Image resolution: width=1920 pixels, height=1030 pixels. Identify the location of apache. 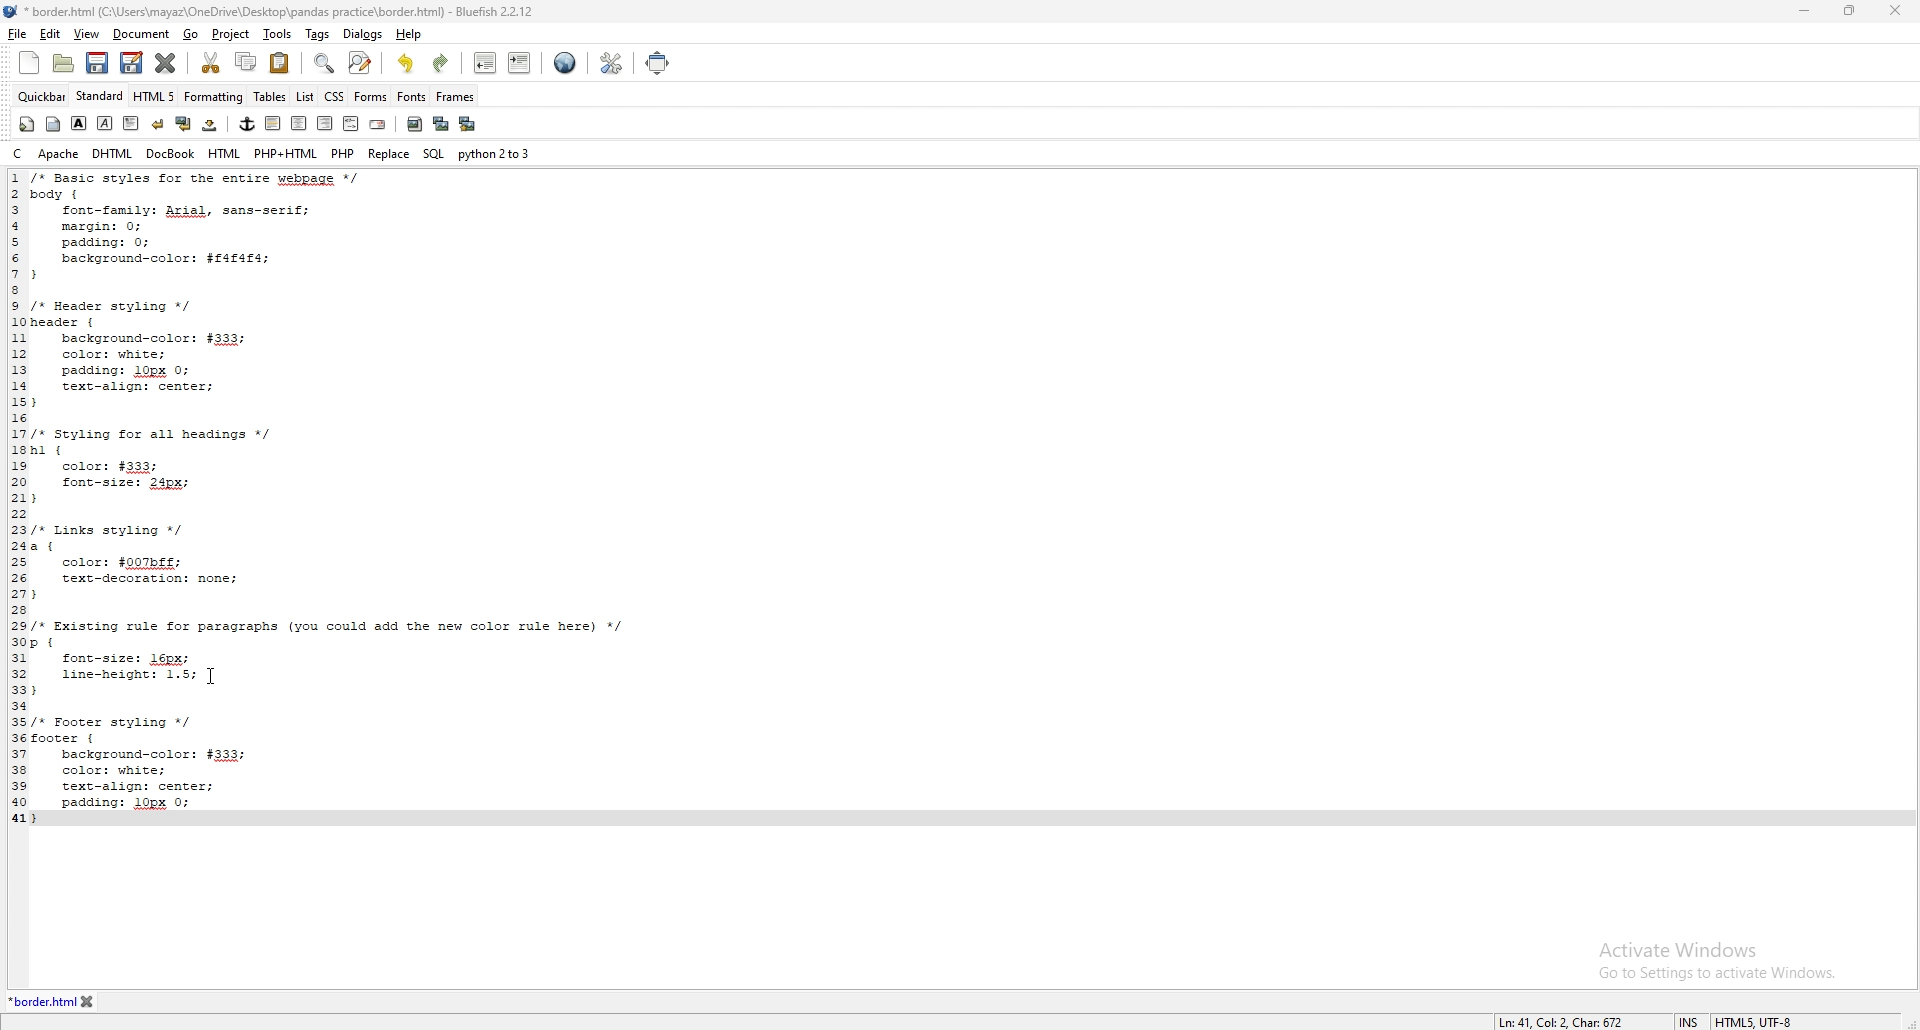
(58, 153).